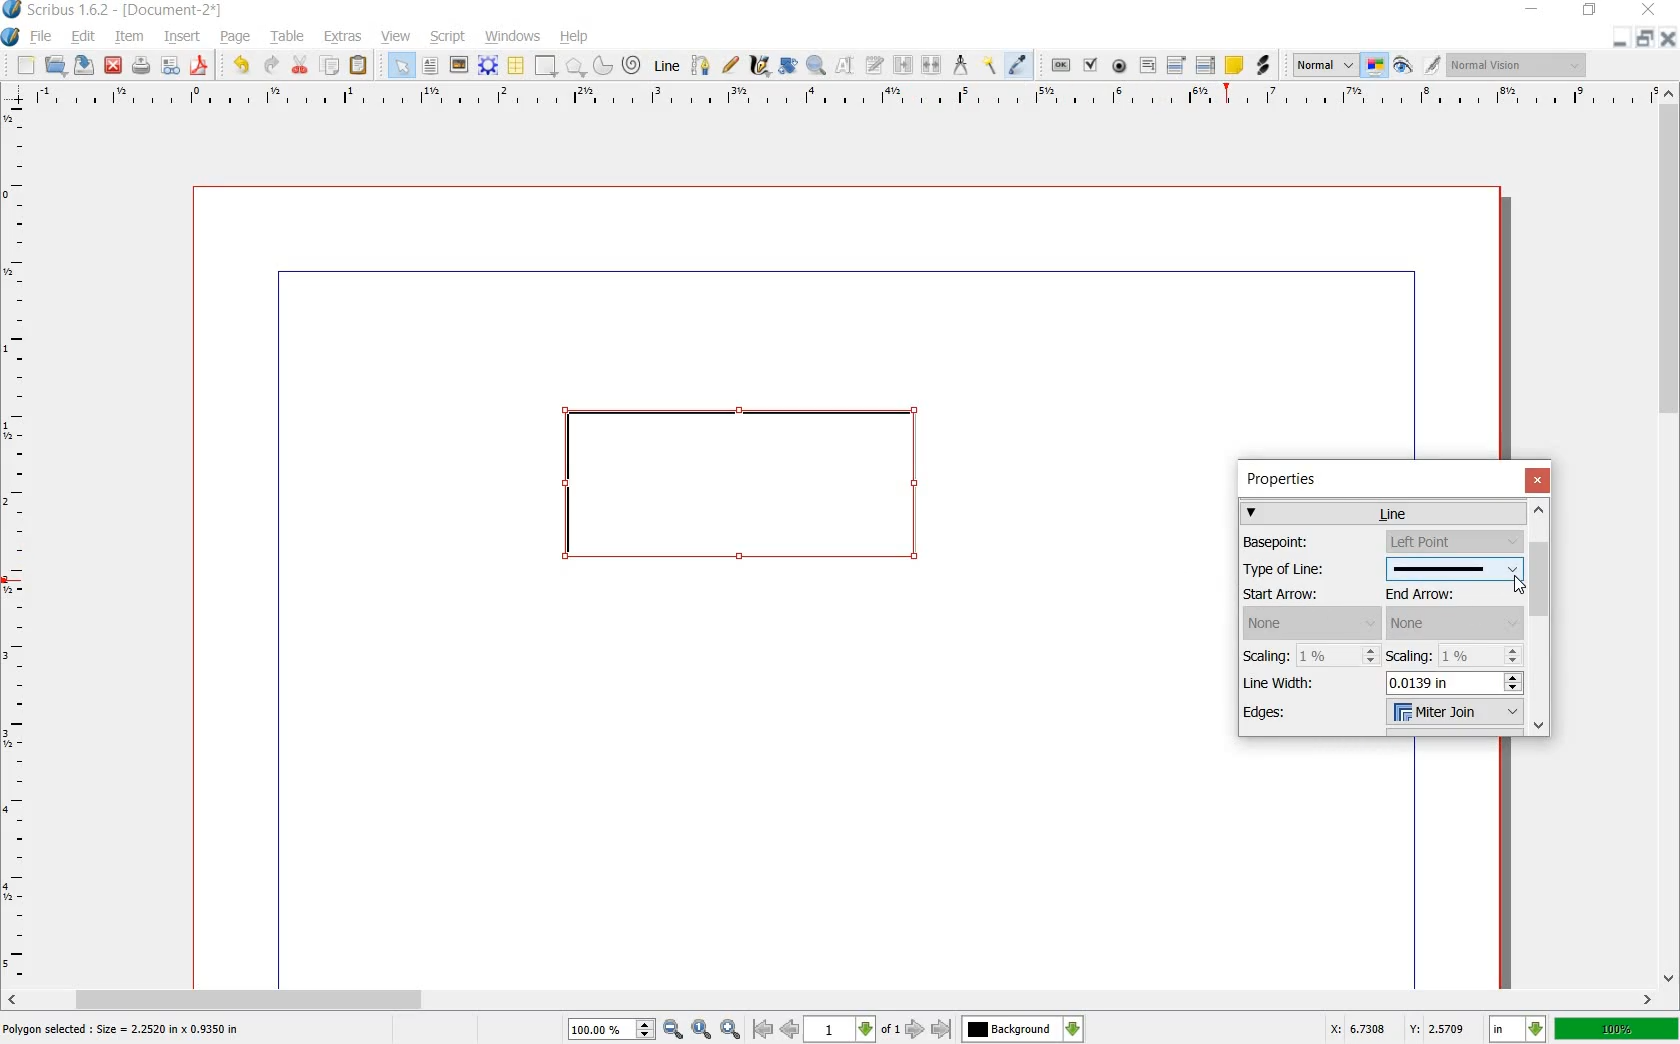 The image size is (1680, 1044). I want to click on 100.00%, so click(612, 1030).